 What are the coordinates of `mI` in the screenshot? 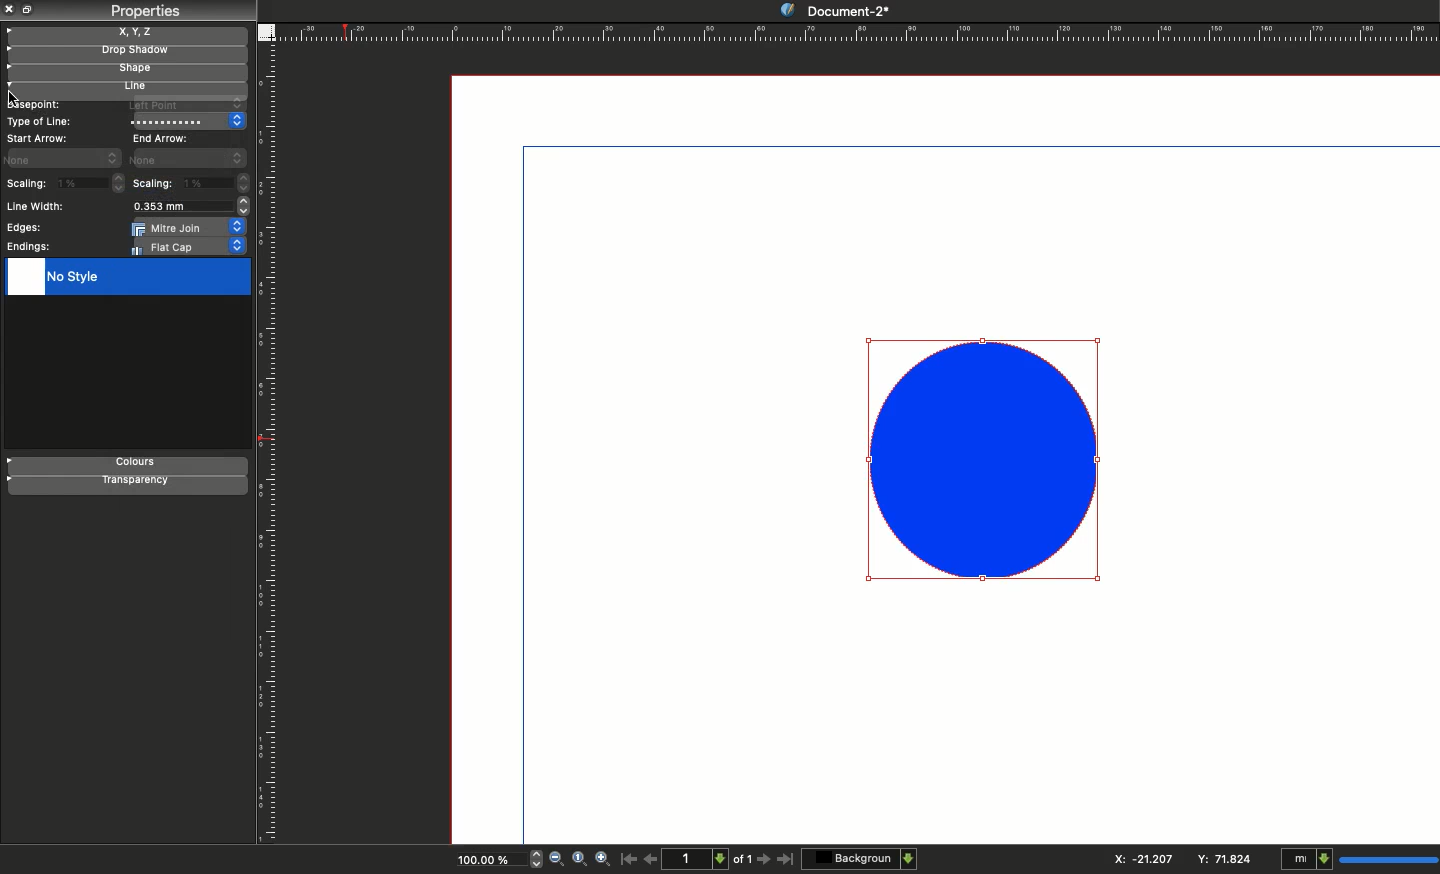 It's located at (1356, 860).